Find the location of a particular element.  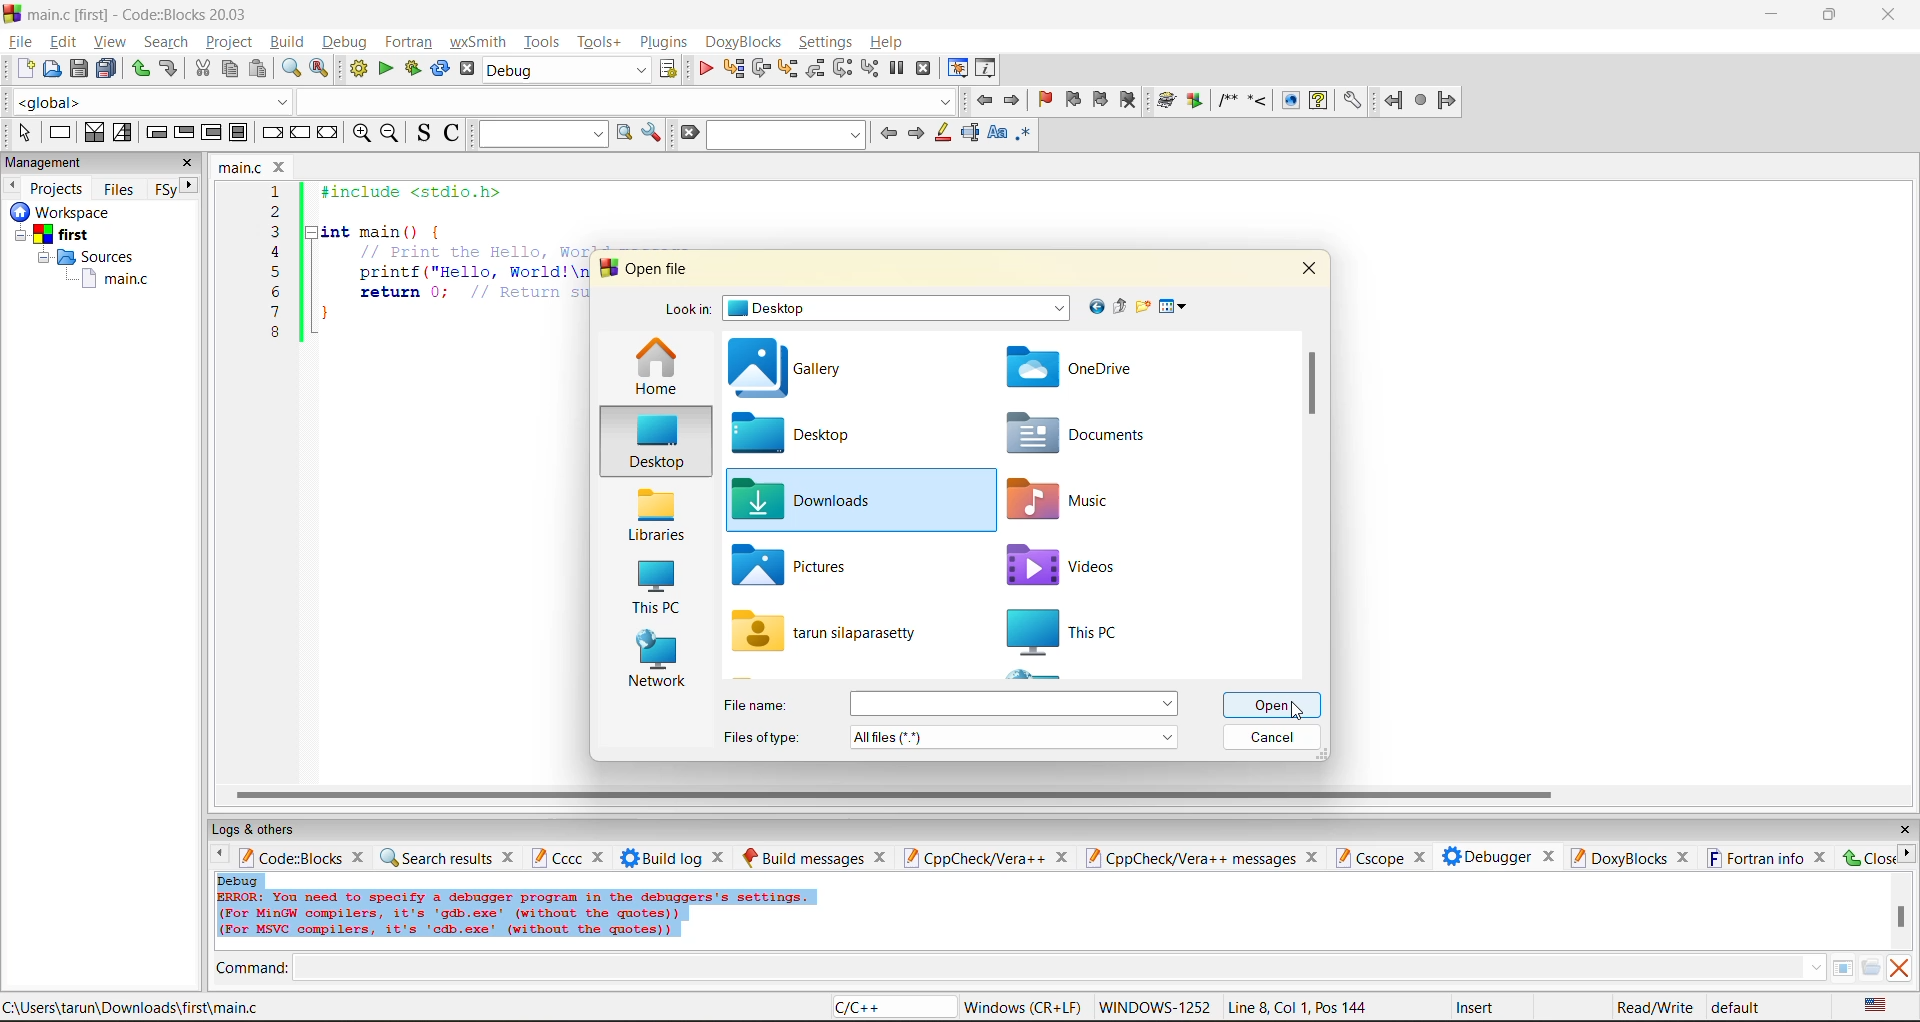

open file is located at coordinates (660, 269).